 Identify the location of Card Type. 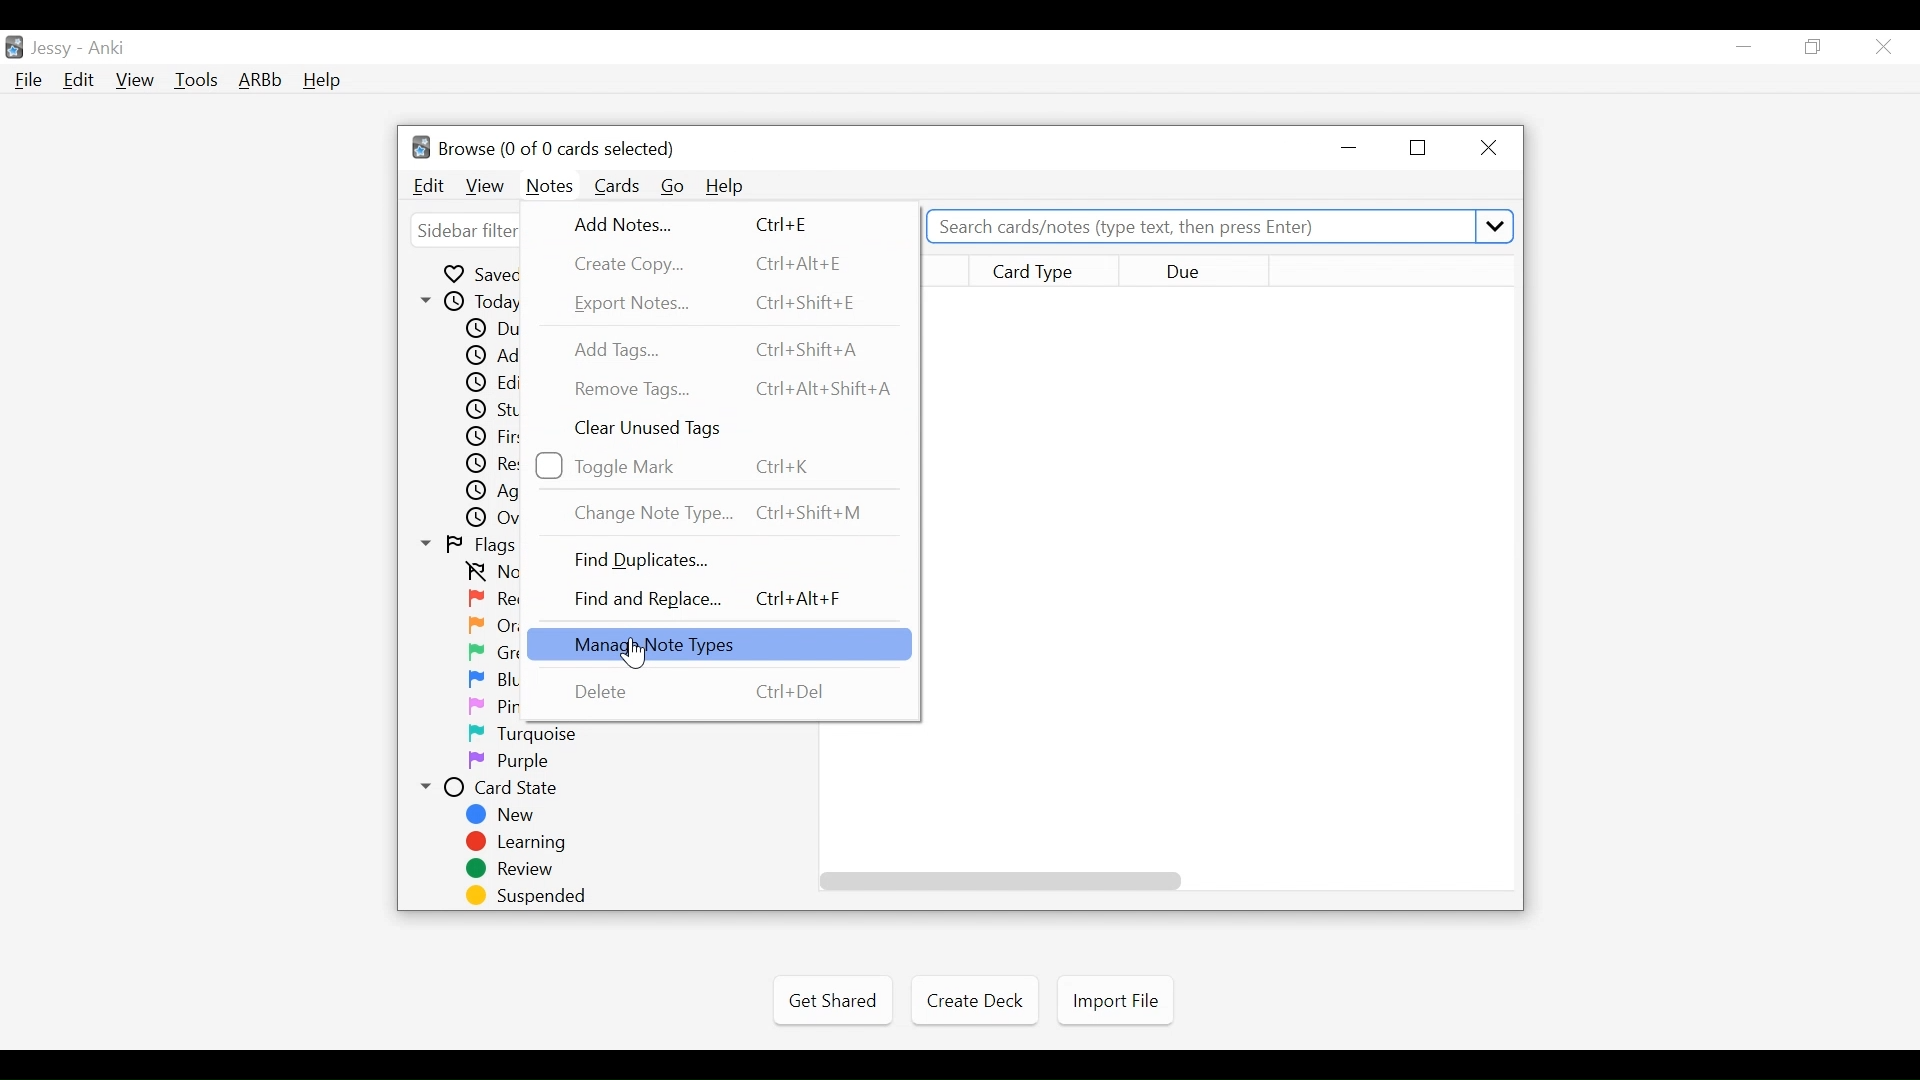
(1045, 270).